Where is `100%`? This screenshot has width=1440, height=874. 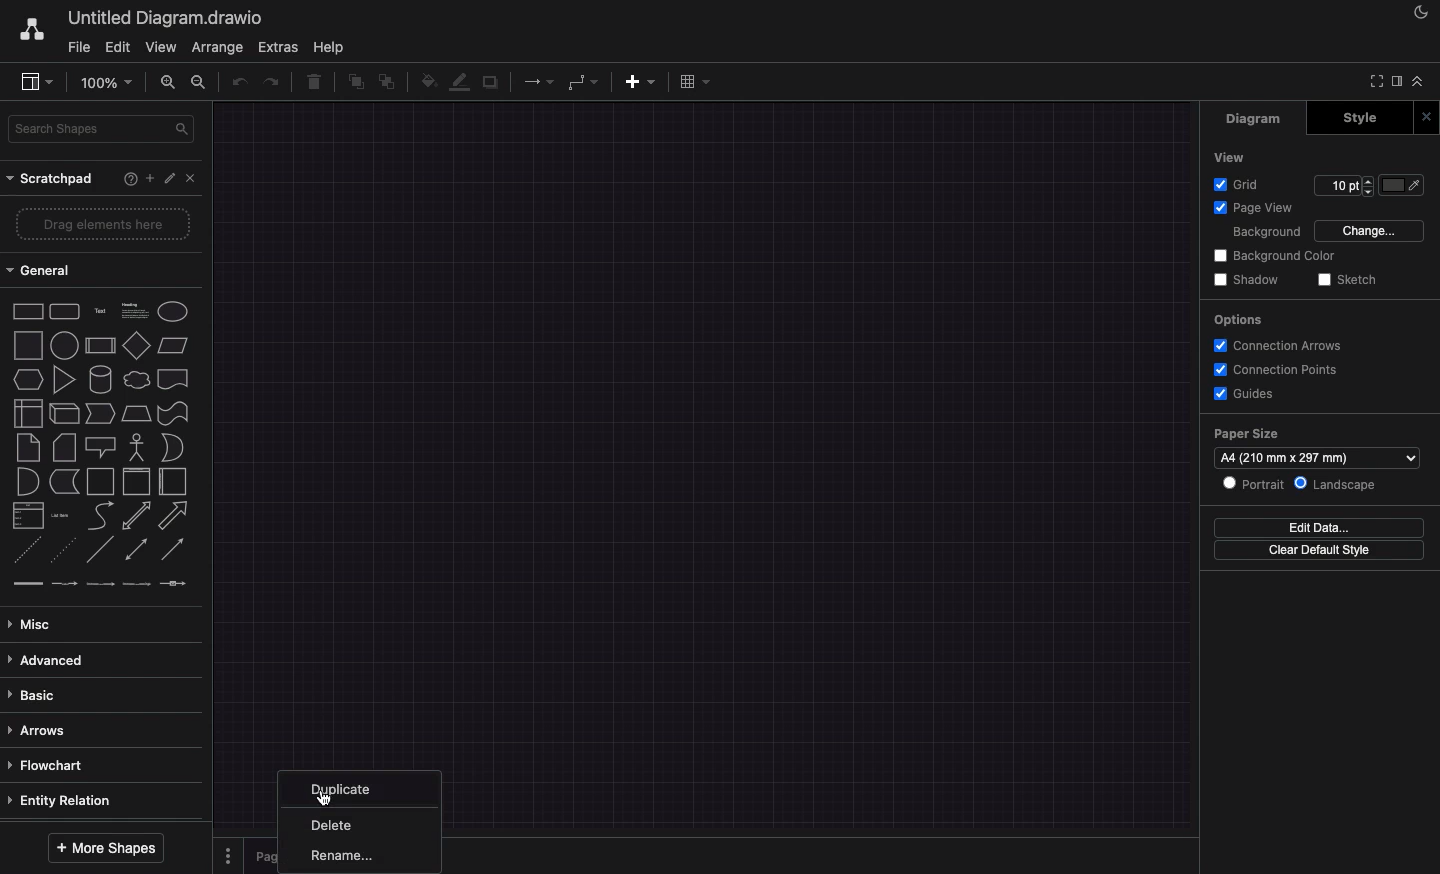
100% is located at coordinates (107, 84).